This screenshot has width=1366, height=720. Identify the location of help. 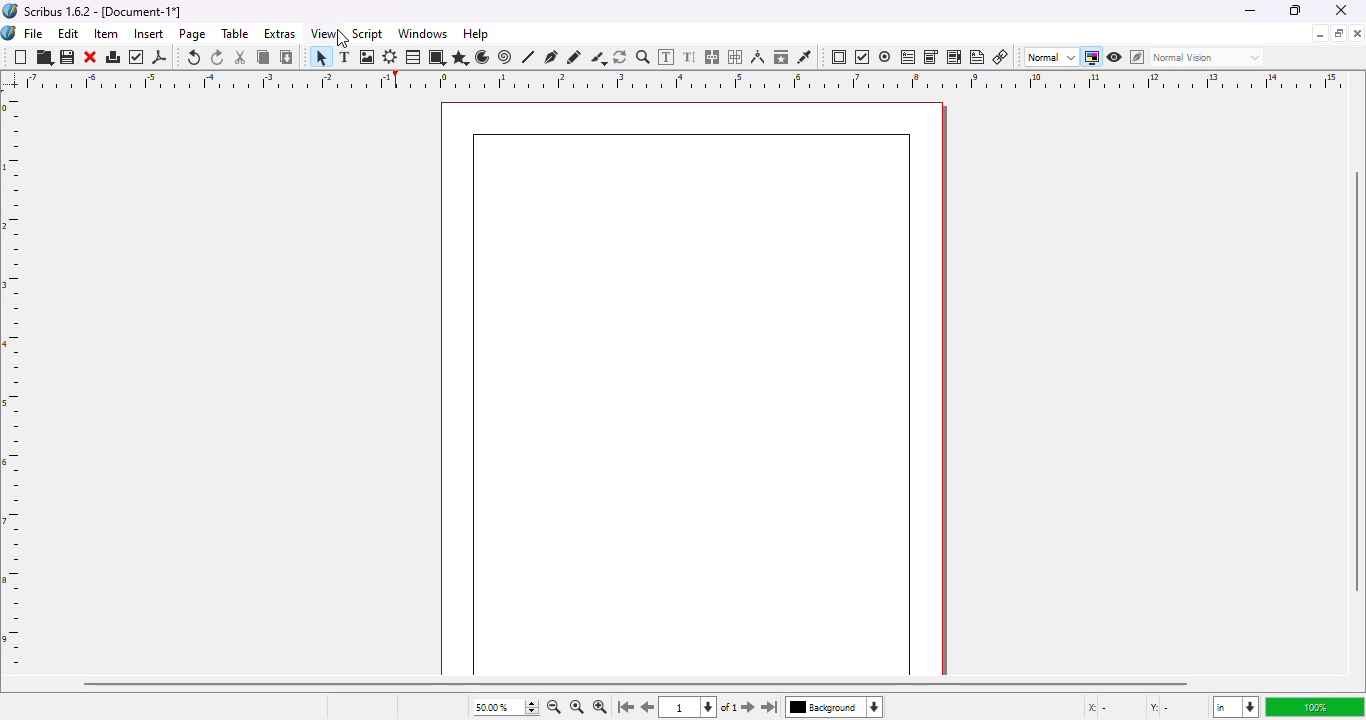
(476, 34).